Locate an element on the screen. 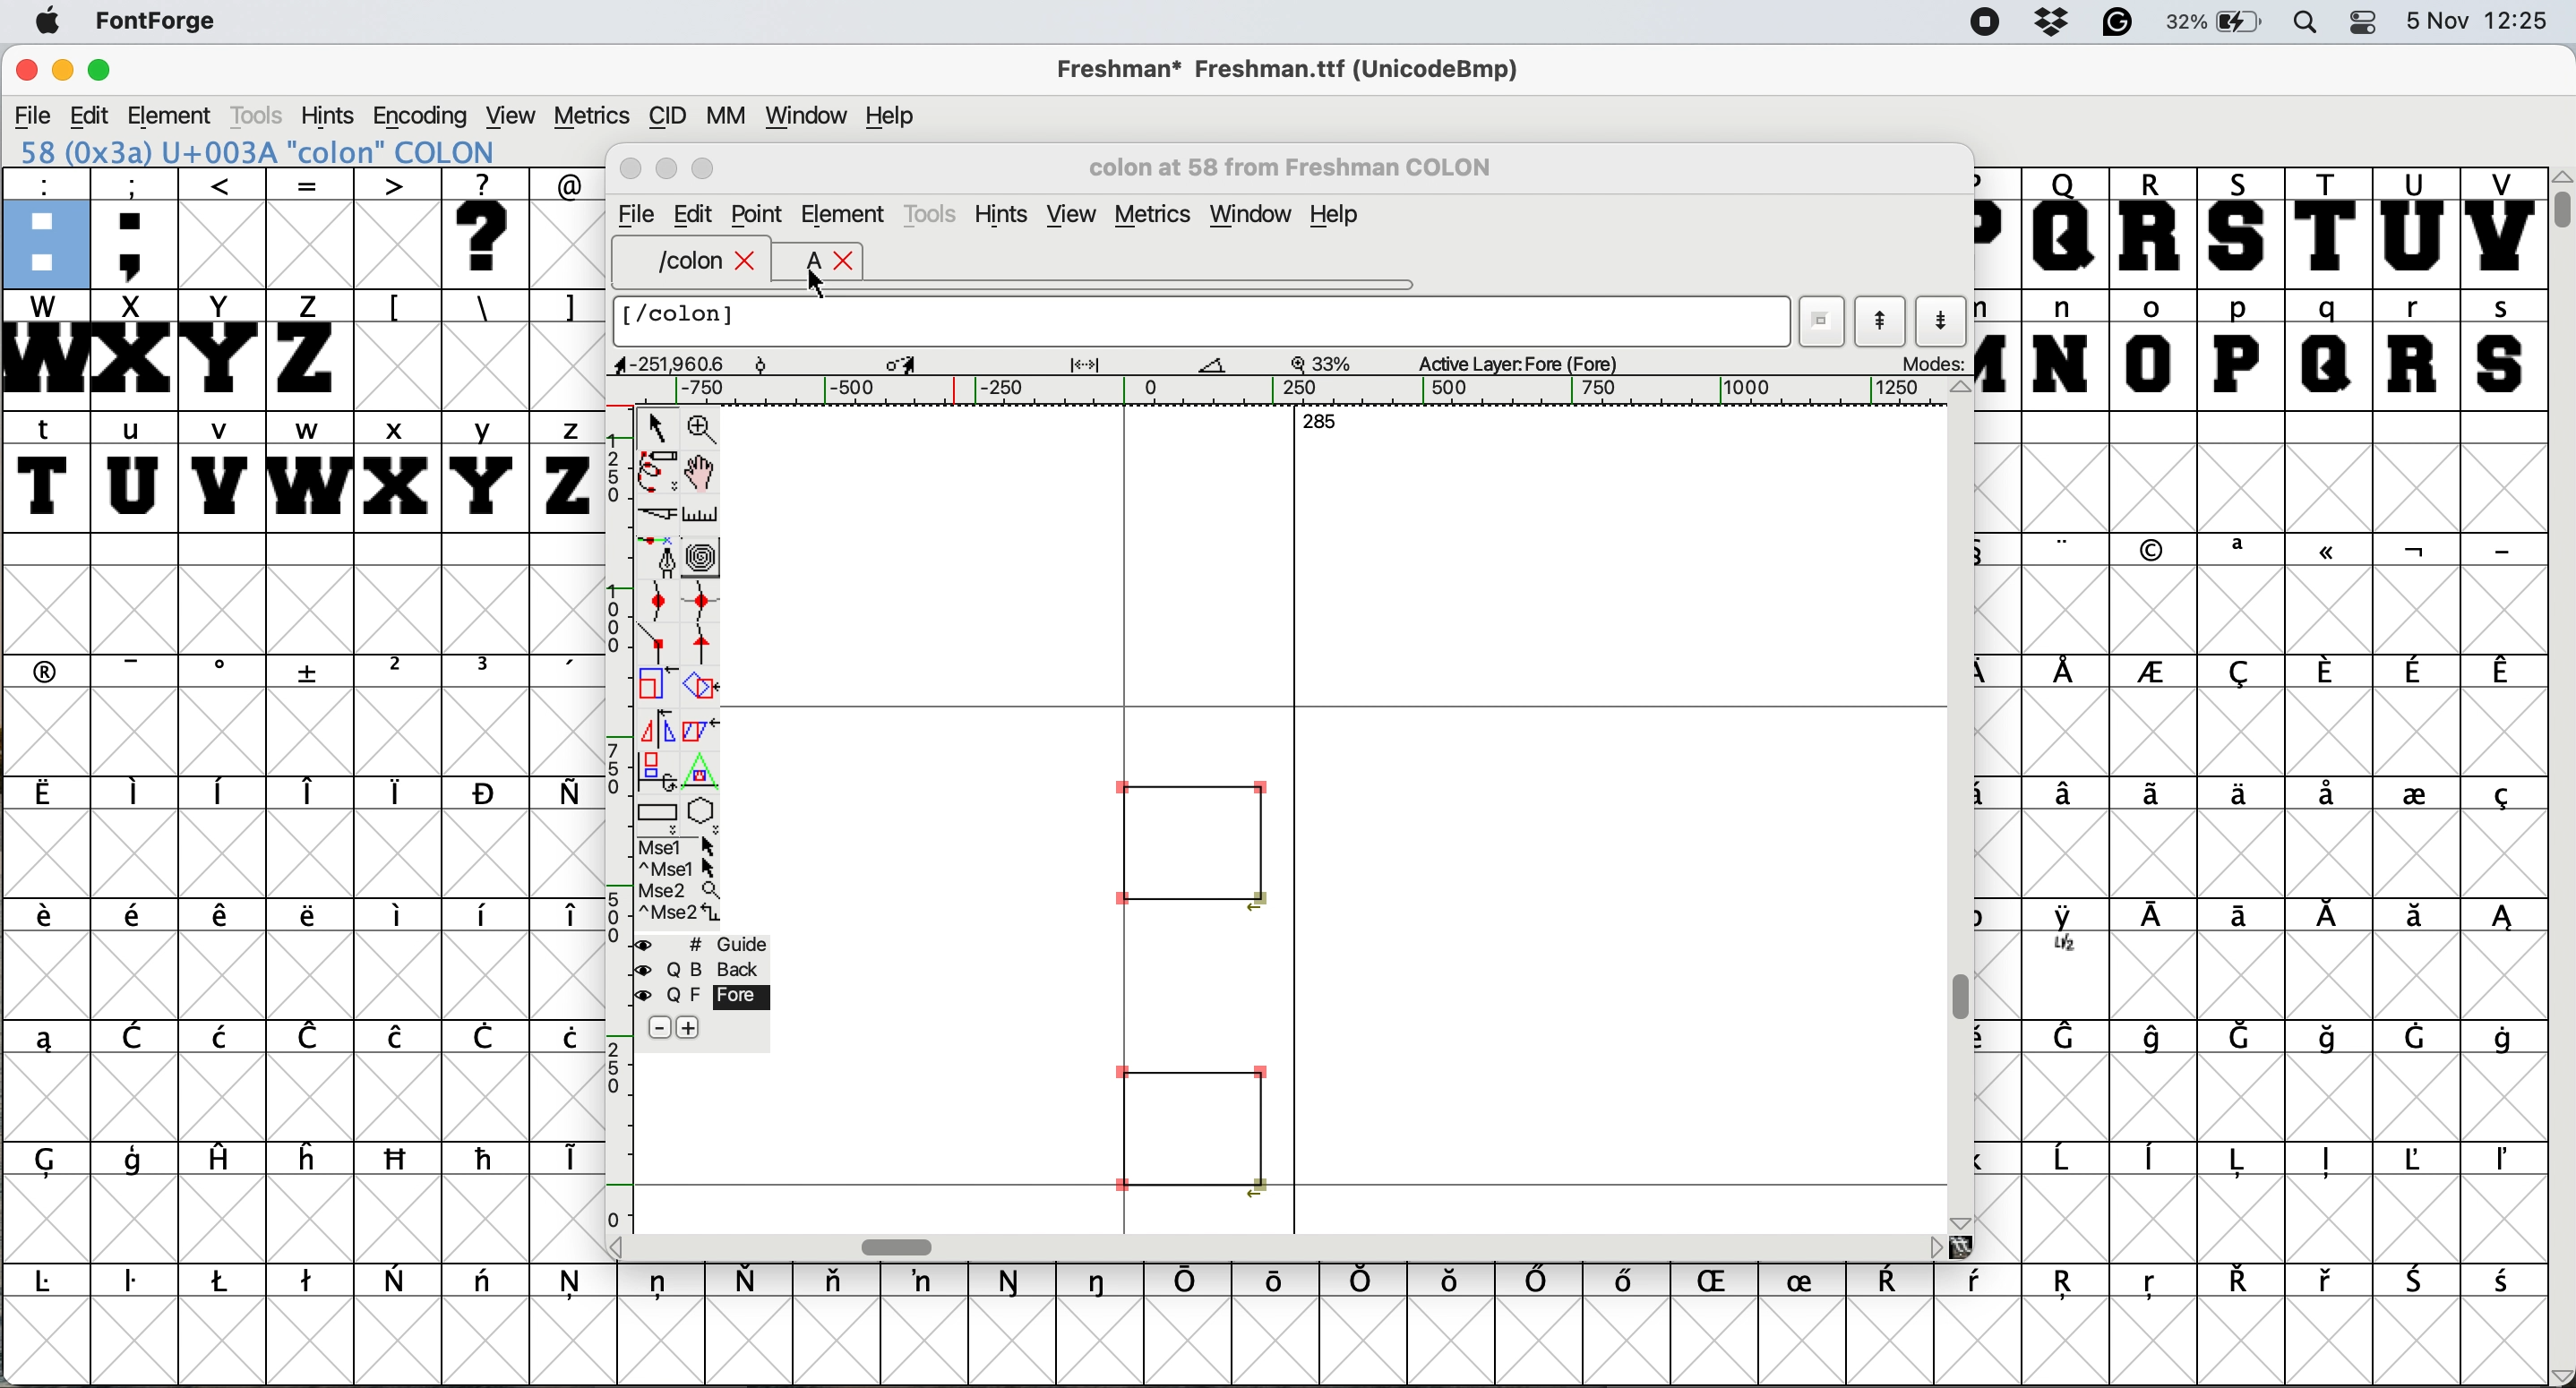 The height and width of the screenshot is (1388, 2576). metrics is located at coordinates (1152, 213).